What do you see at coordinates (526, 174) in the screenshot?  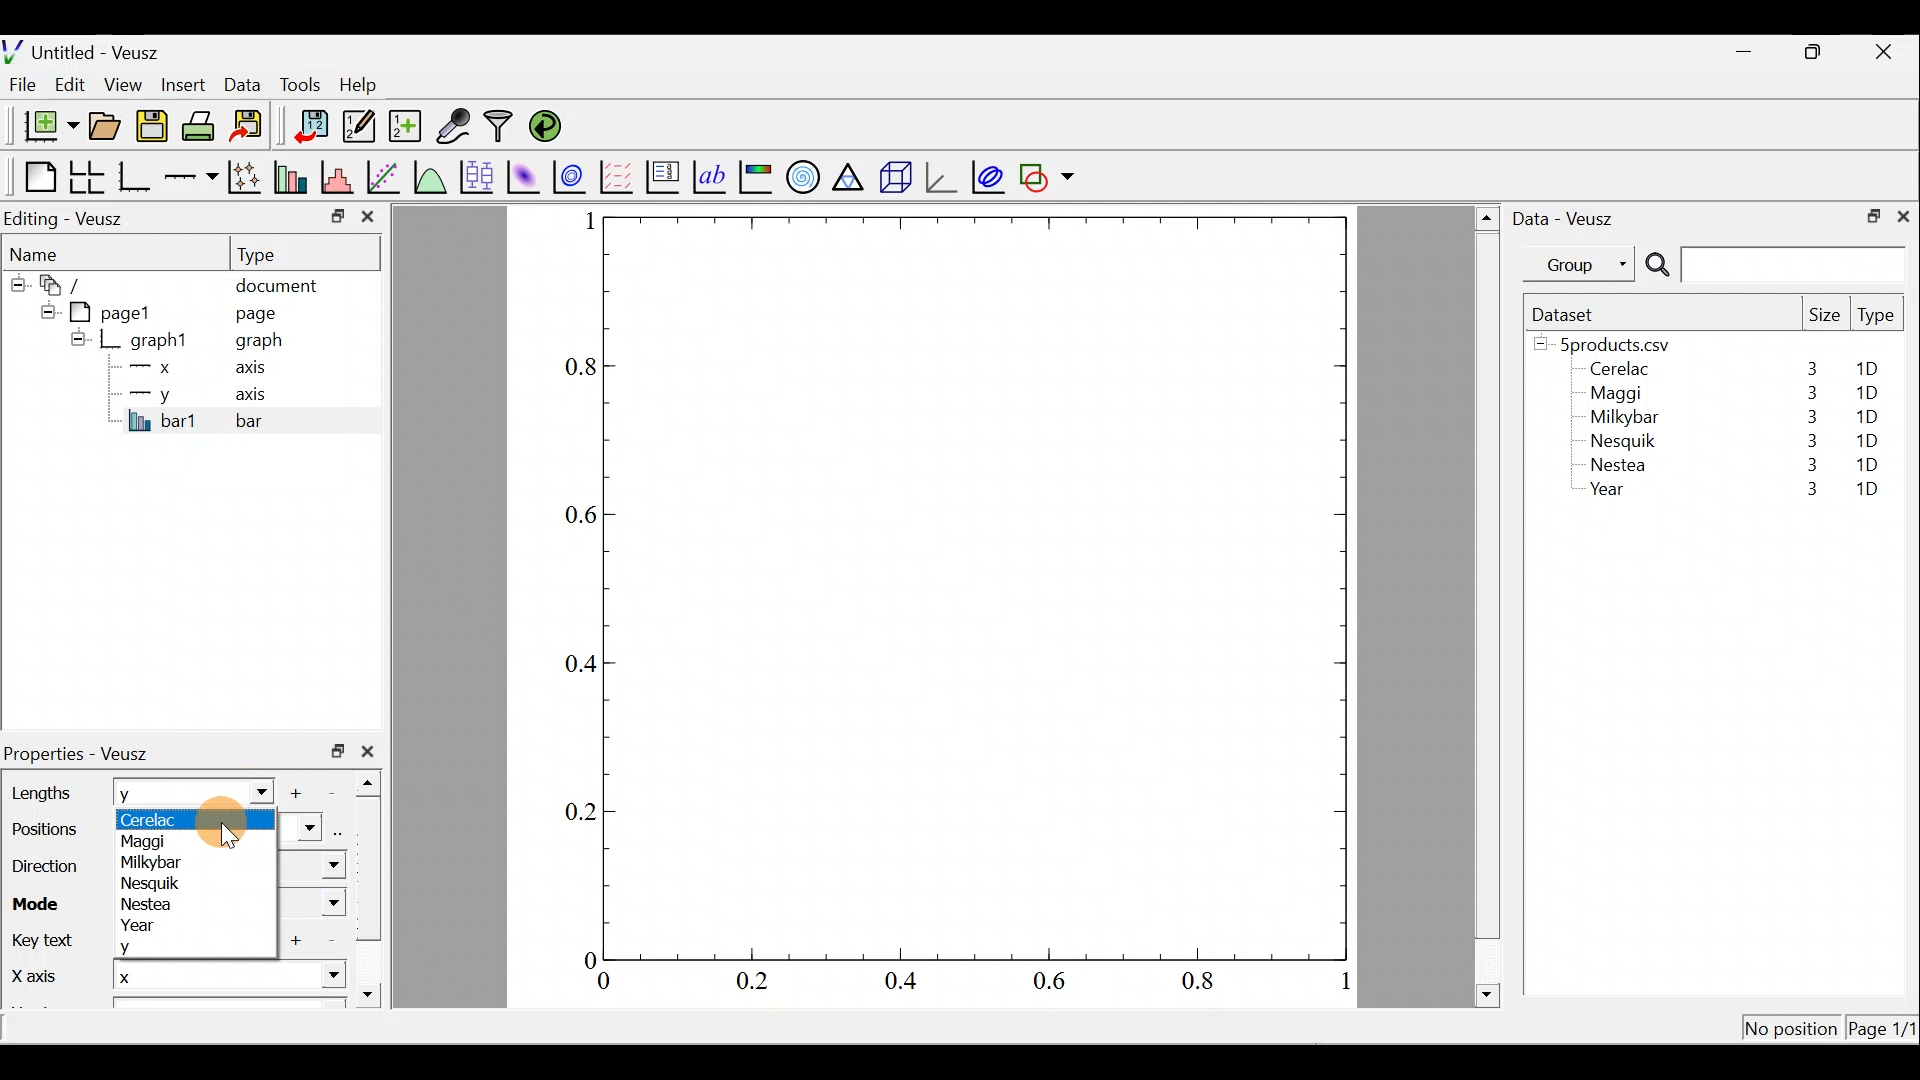 I see `Plot a 2d dataset as an image` at bounding box center [526, 174].